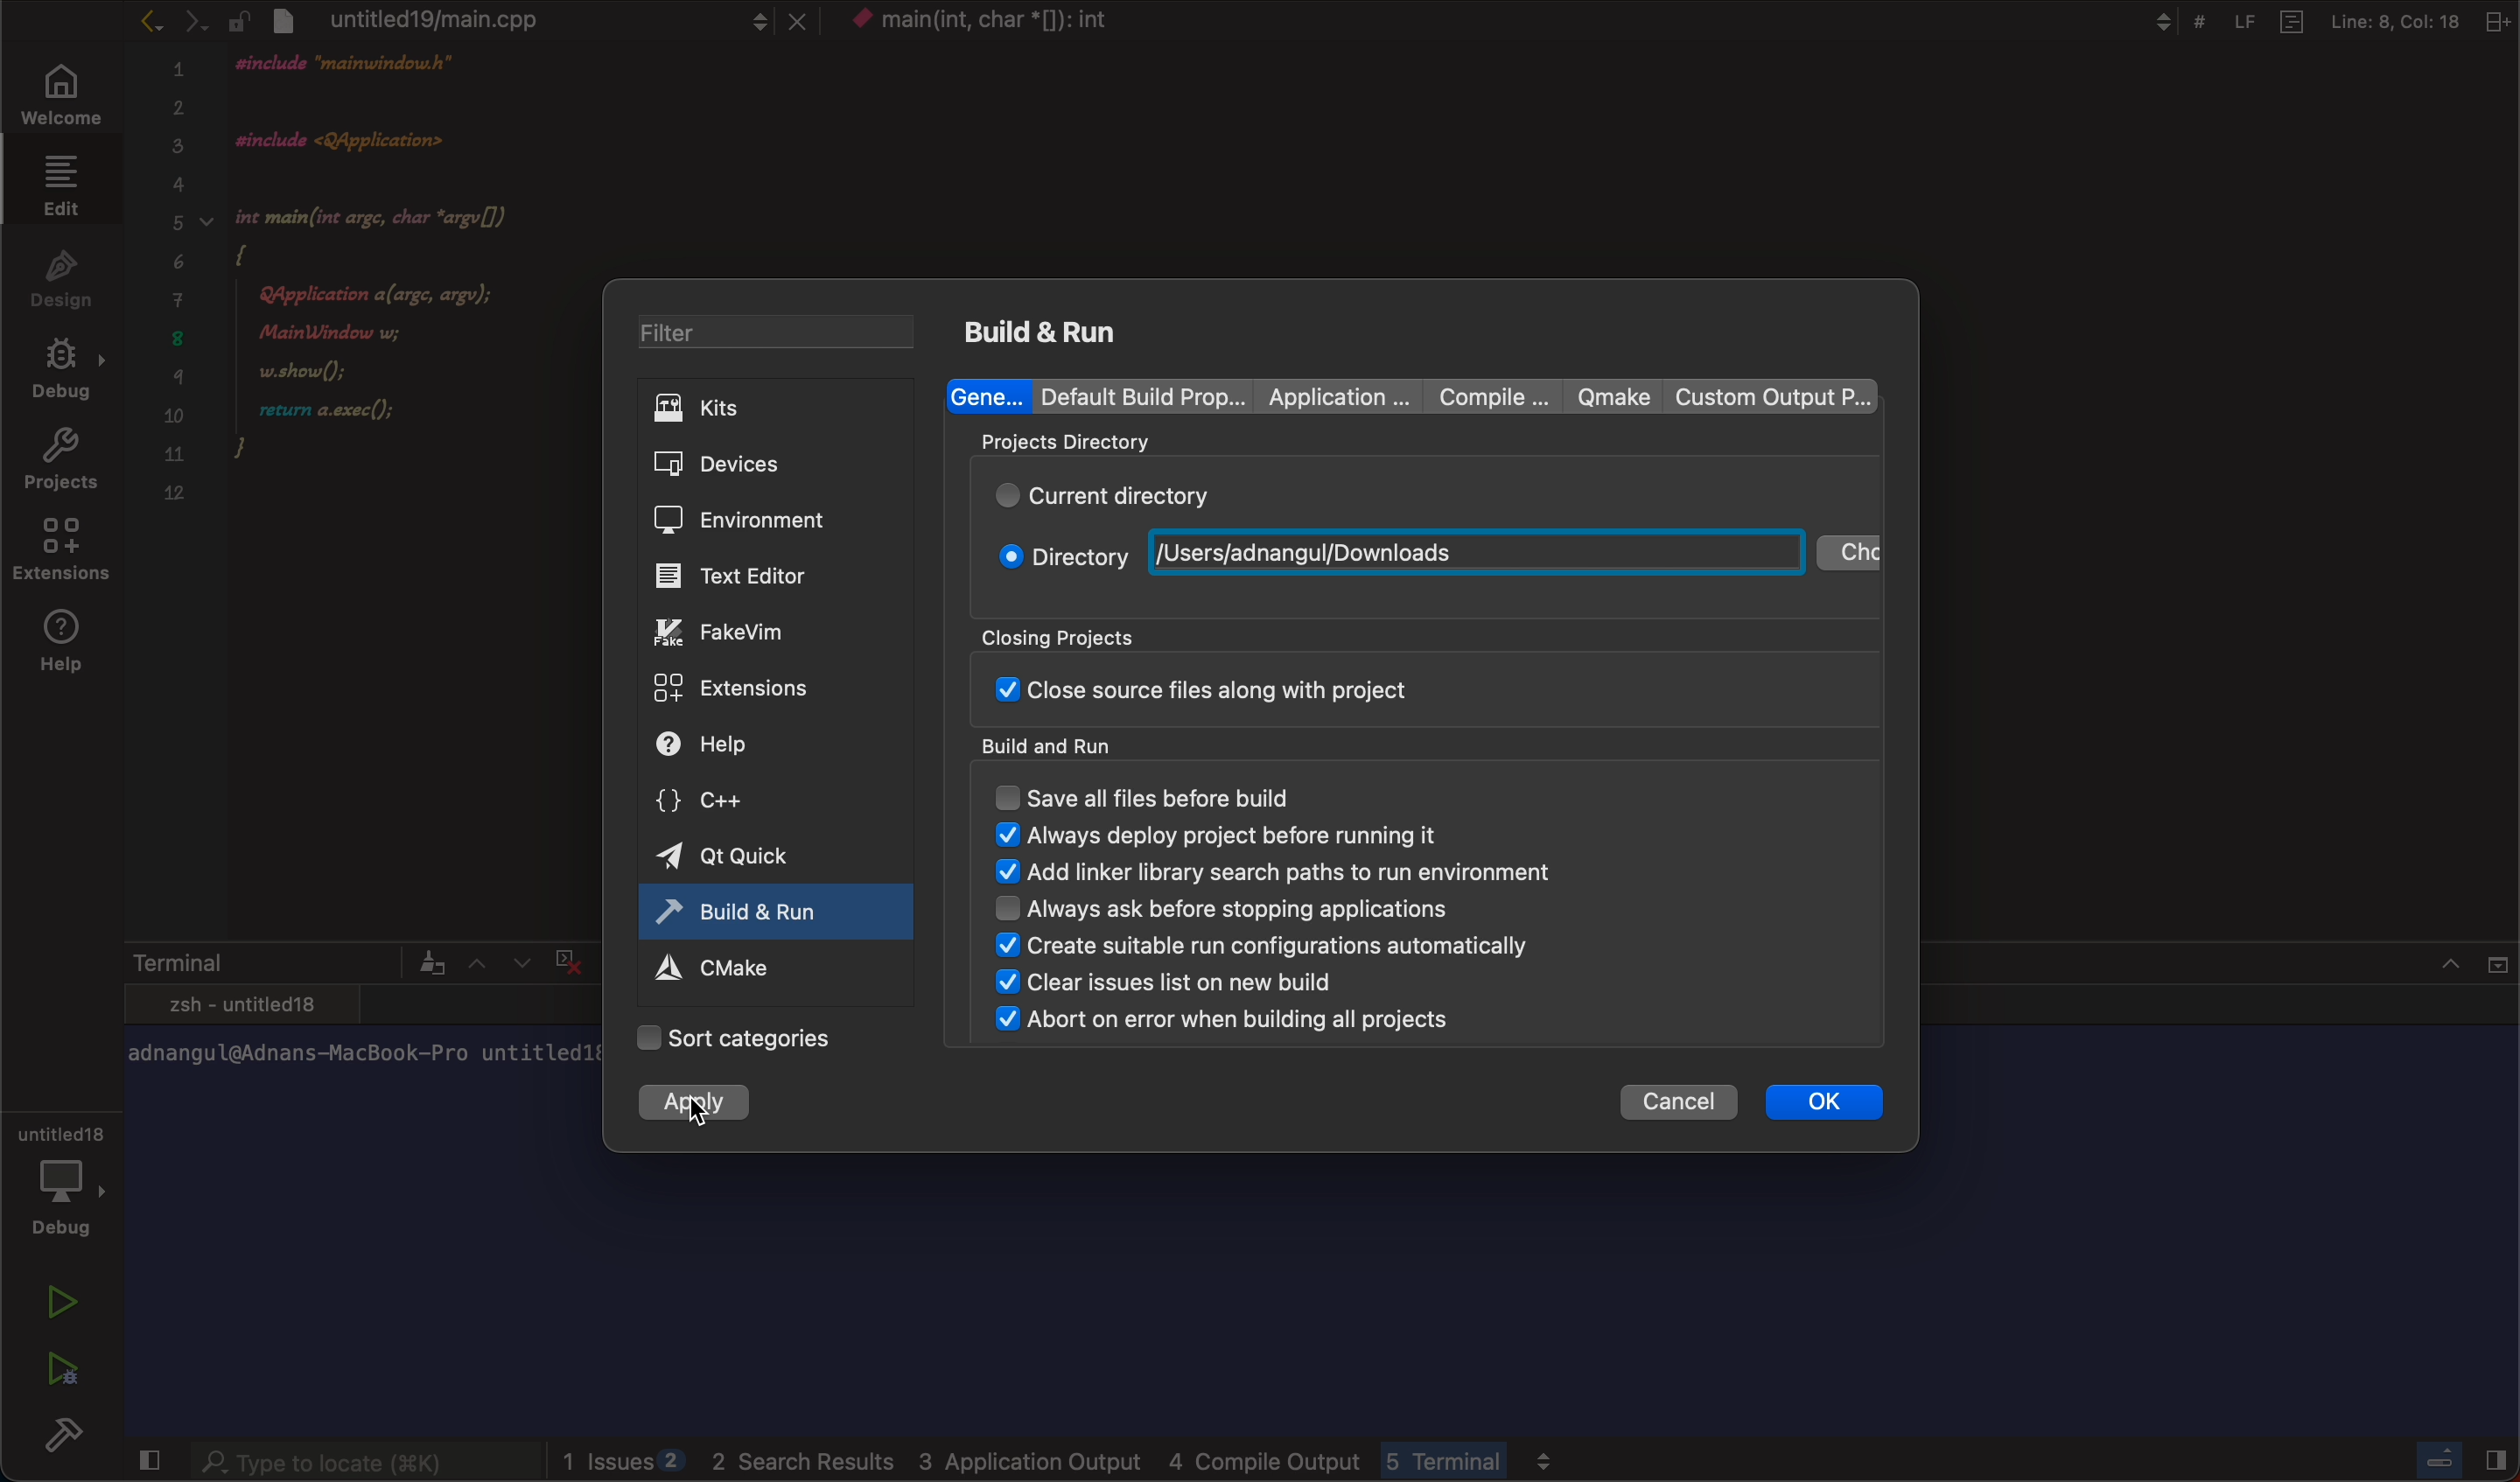 Image resolution: width=2520 pixels, height=1482 pixels. Describe the element at coordinates (723, 966) in the screenshot. I see `cmake` at that location.